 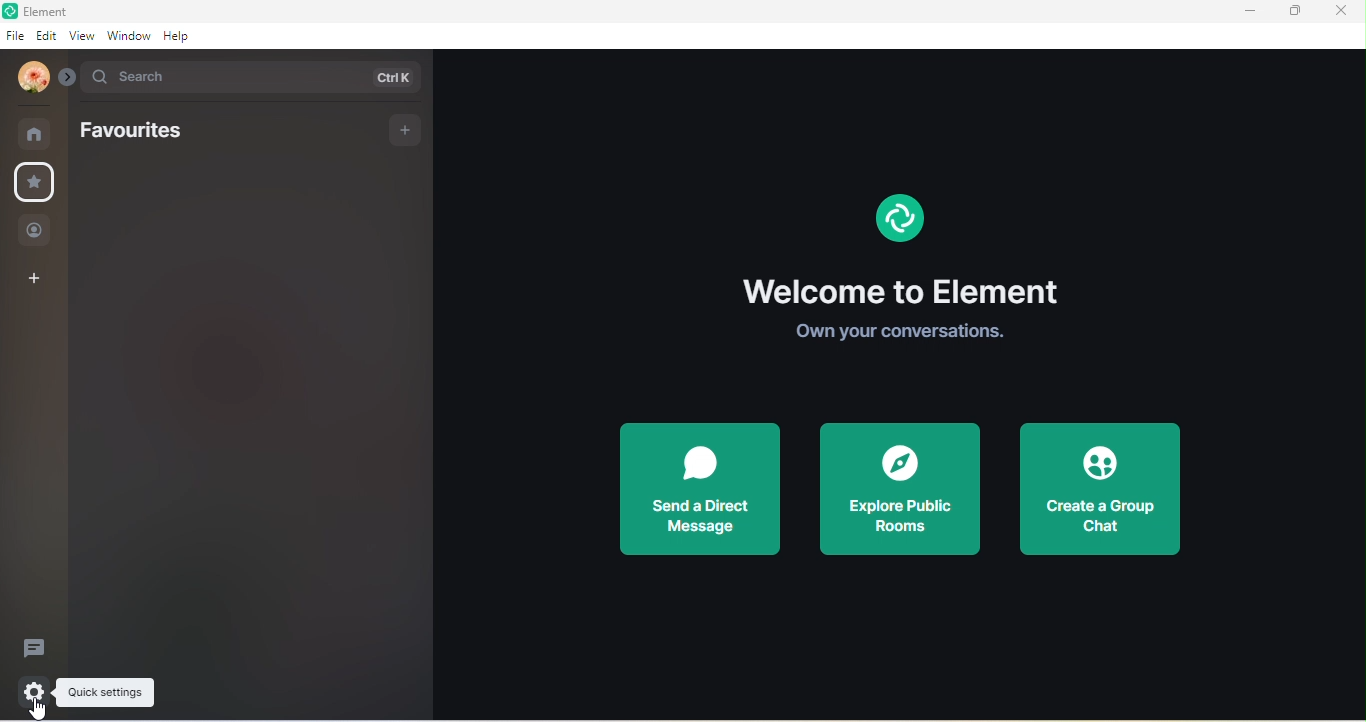 What do you see at coordinates (899, 488) in the screenshot?
I see `explore public rooms` at bounding box center [899, 488].